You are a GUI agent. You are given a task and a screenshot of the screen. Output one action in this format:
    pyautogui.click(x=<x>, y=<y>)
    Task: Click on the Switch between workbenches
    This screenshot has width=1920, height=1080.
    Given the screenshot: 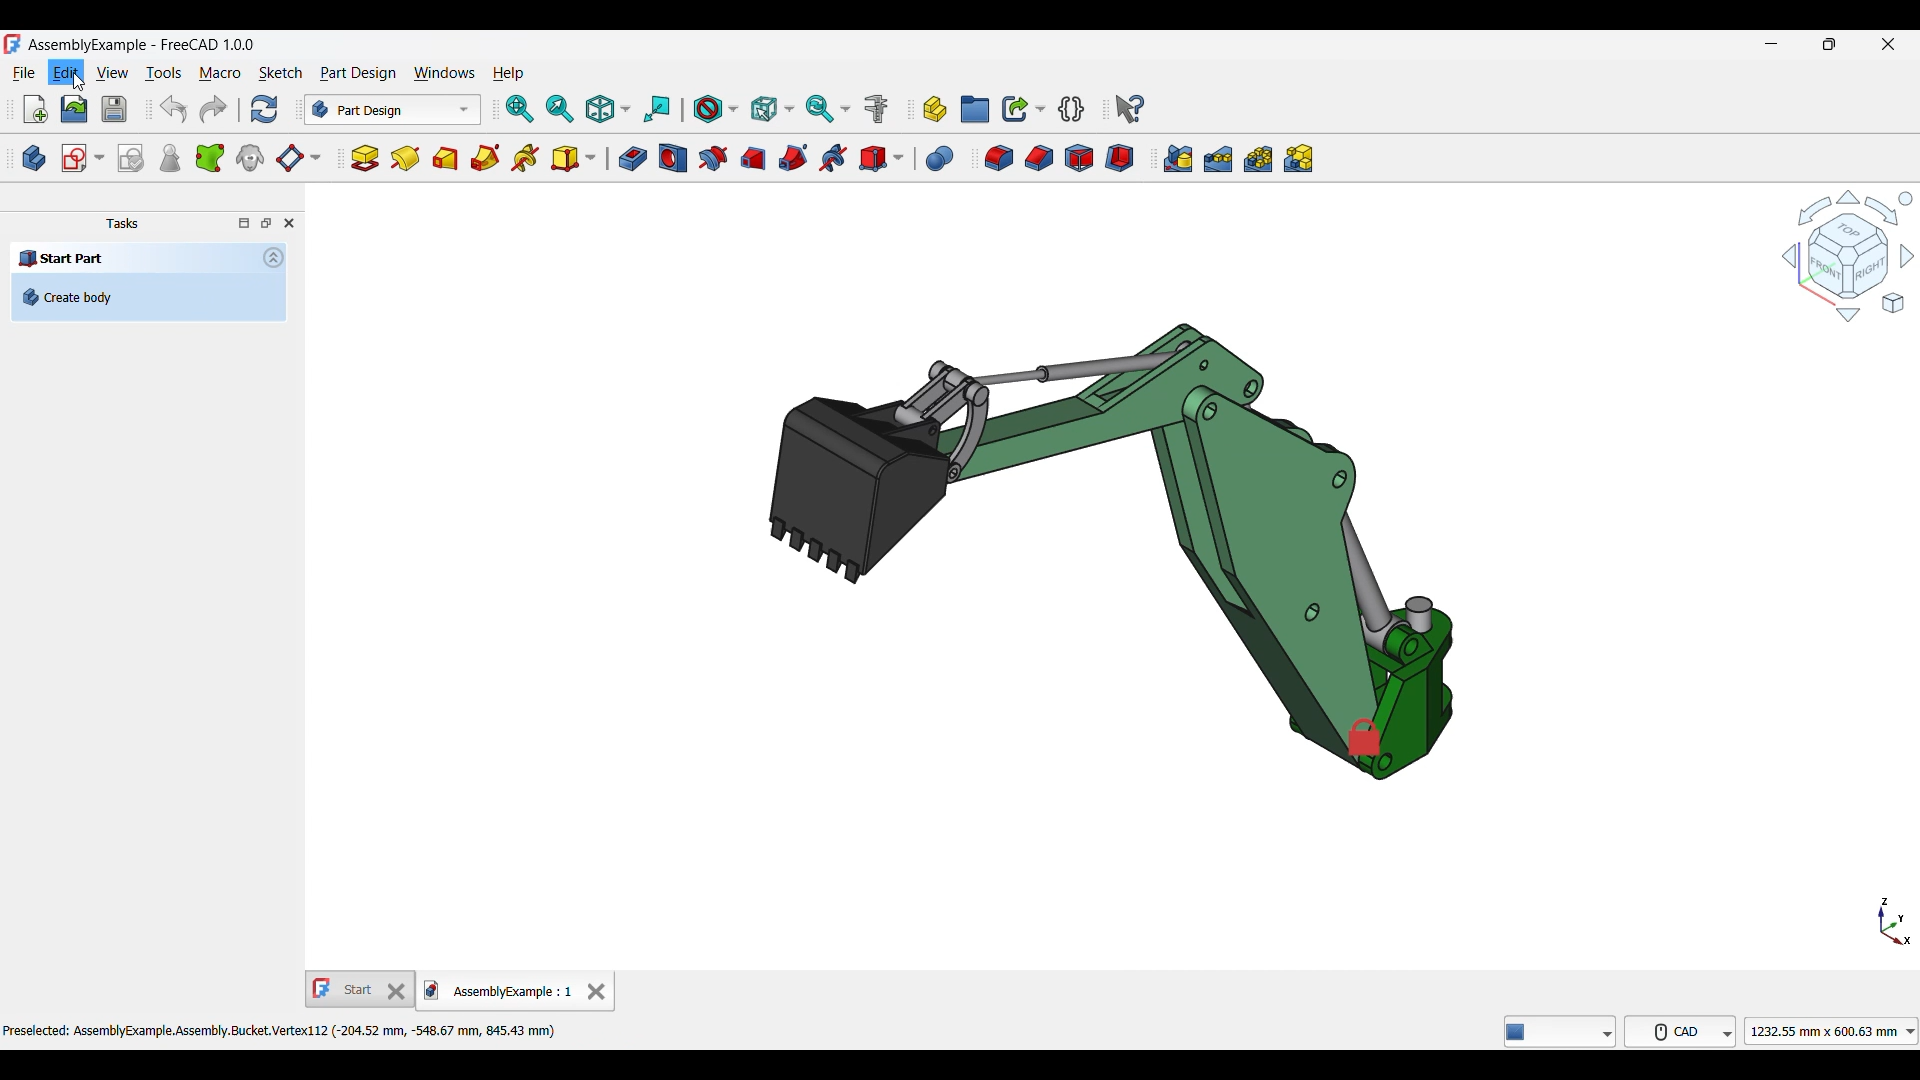 What is the action you would take?
    pyautogui.click(x=392, y=109)
    